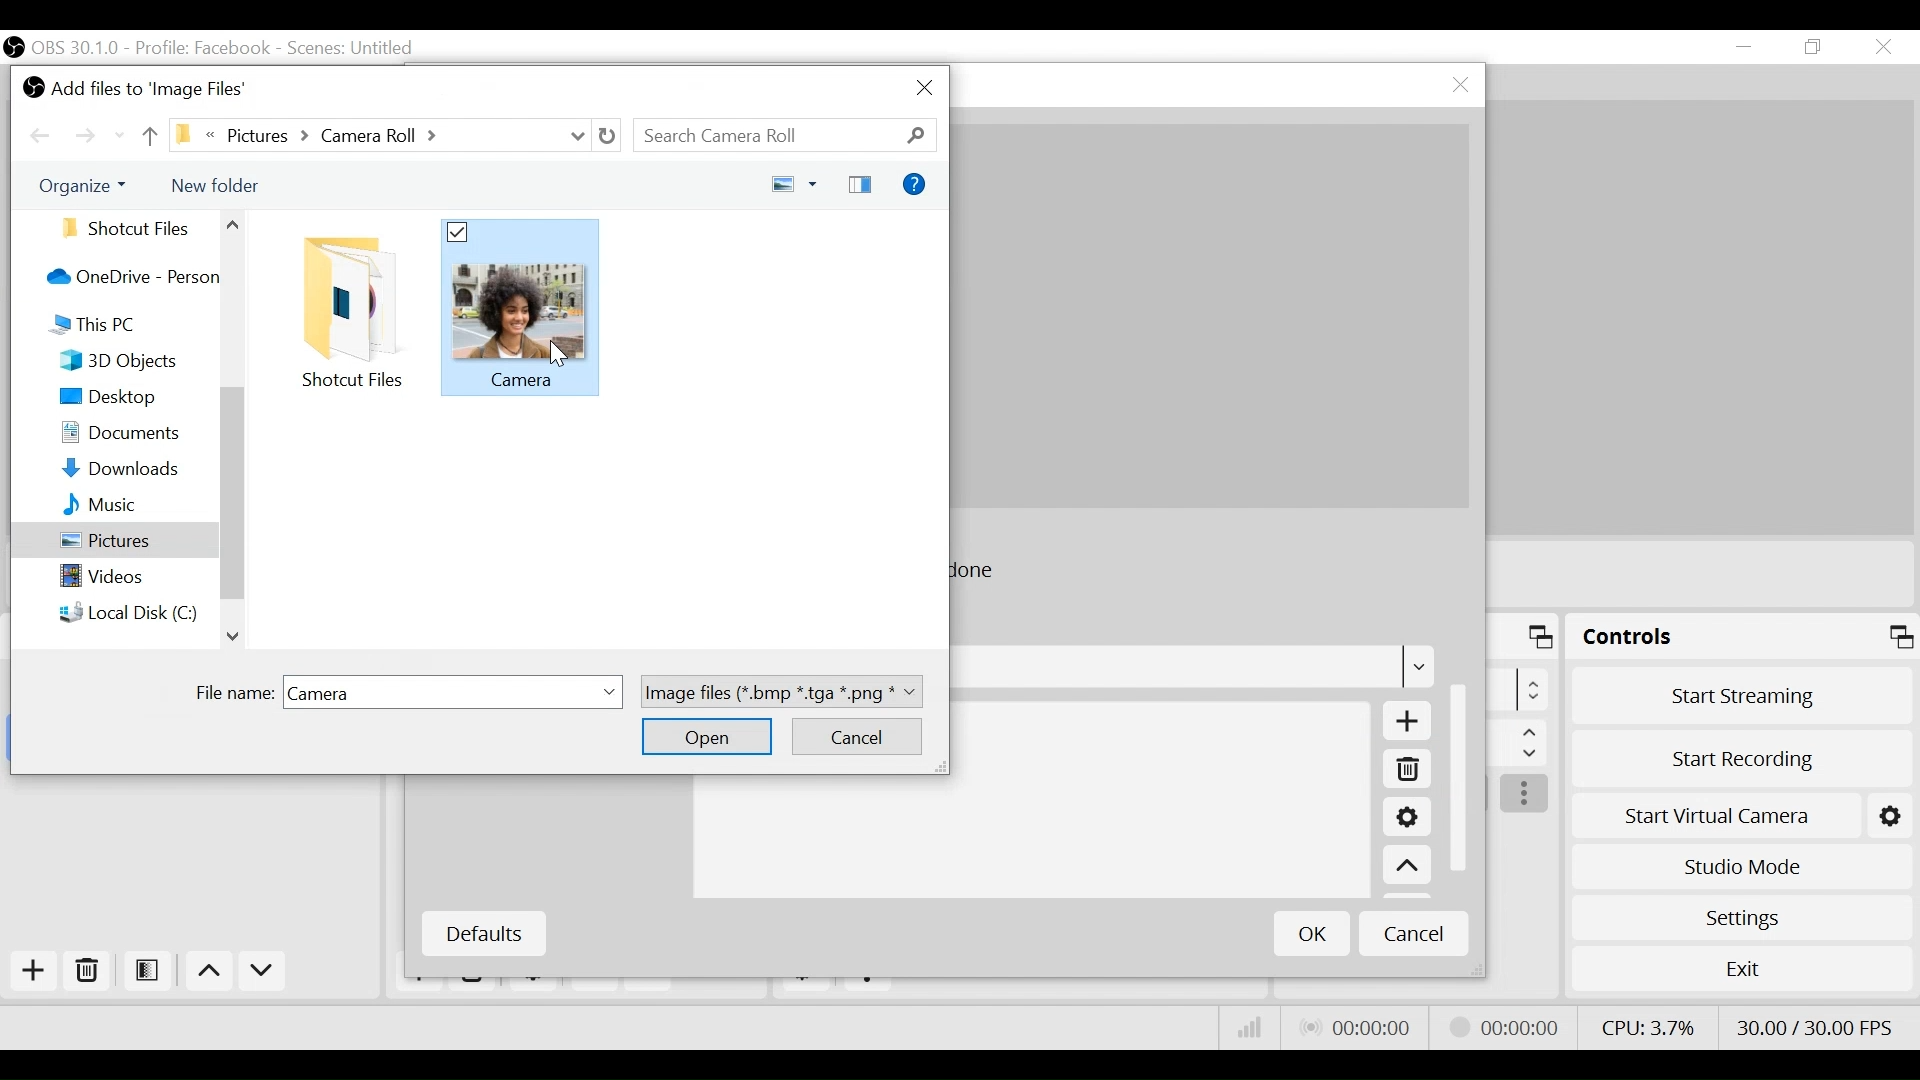 The height and width of the screenshot is (1080, 1920). Describe the element at coordinates (608, 137) in the screenshot. I see `Refresh` at that location.